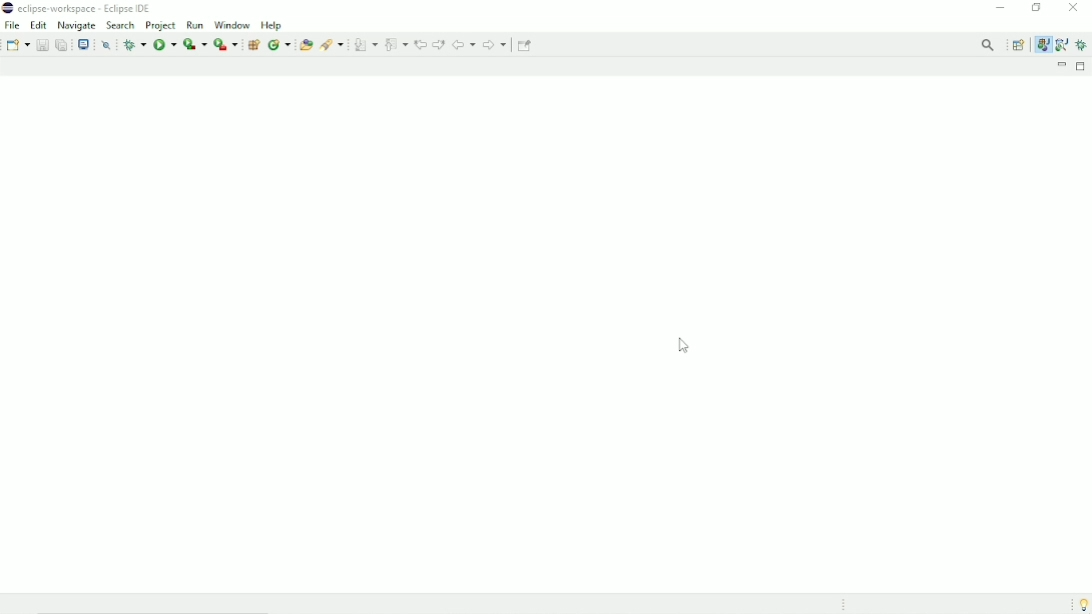 The width and height of the screenshot is (1092, 614). What do you see at coordinates (332, 43) in the screenshot?
I see `Search` at bounding box center [332, 43].